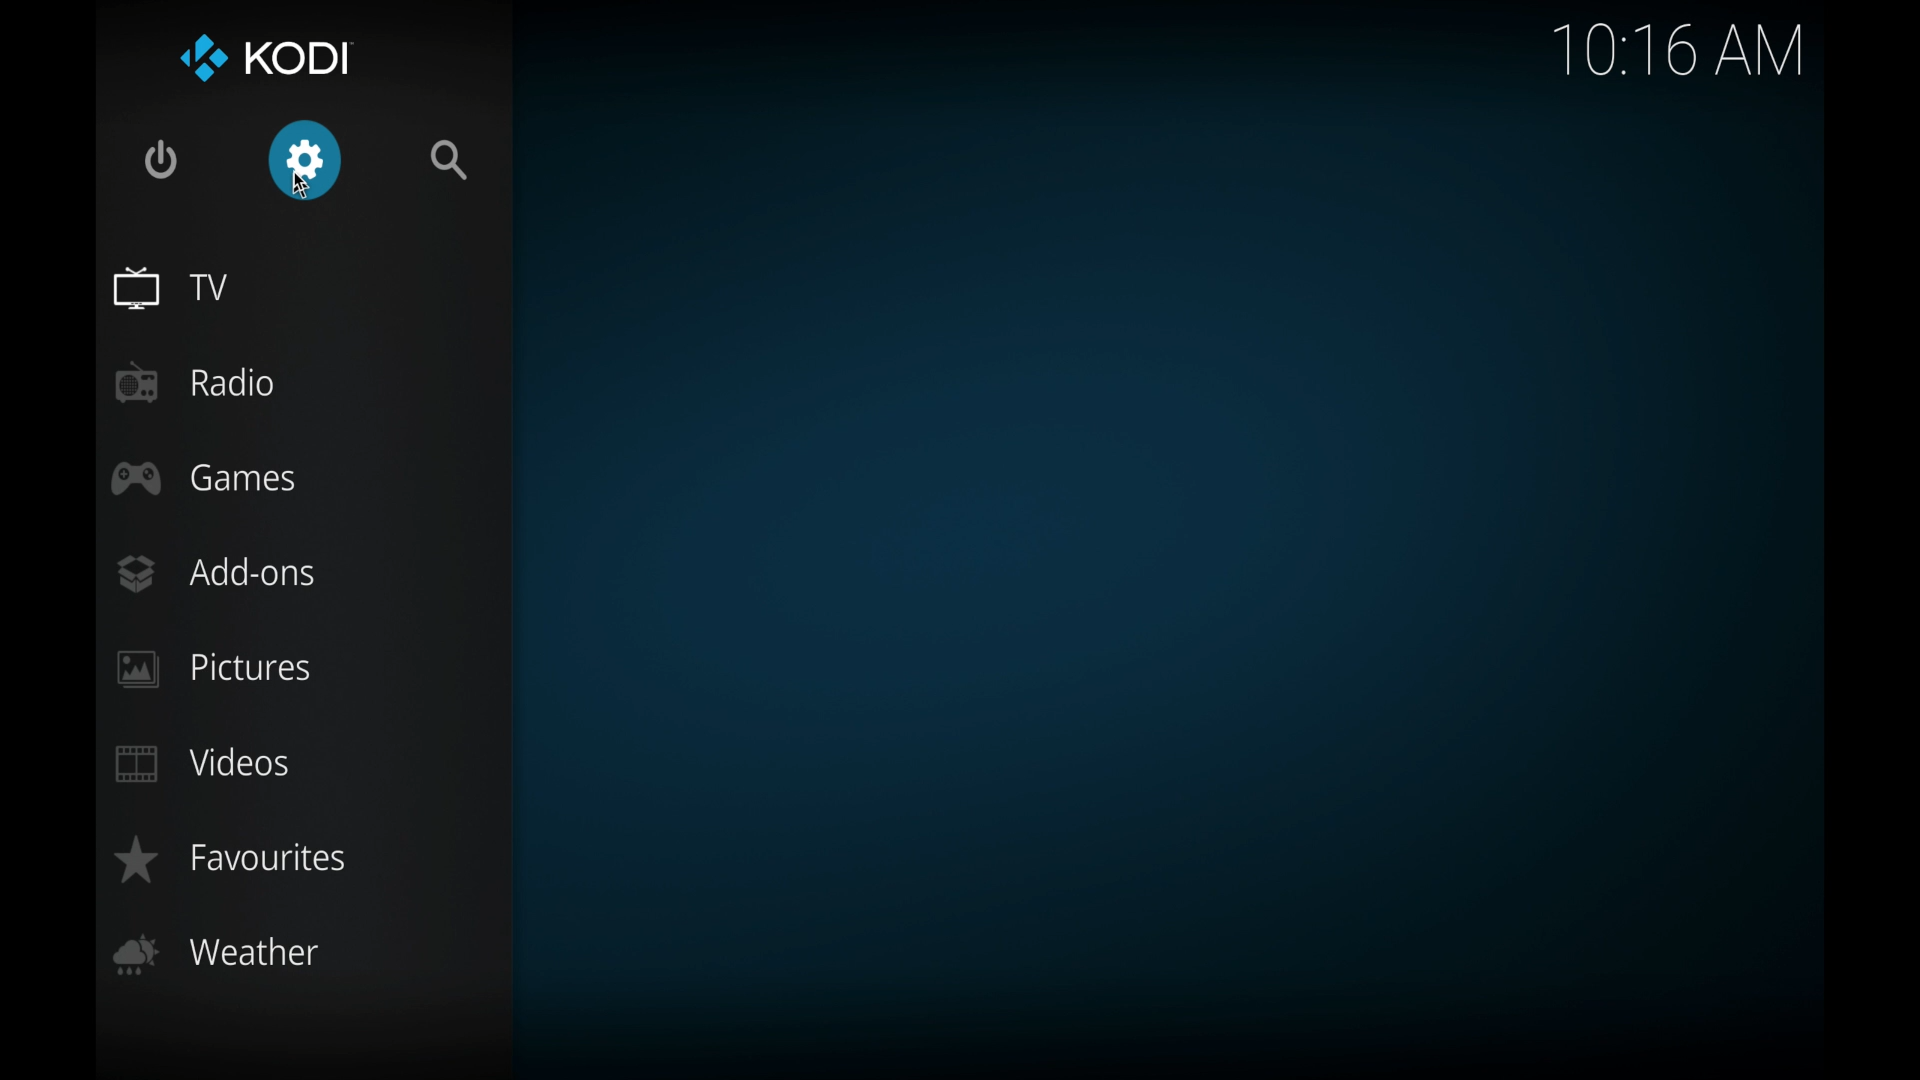  What do you see at coordinates (217, 573) in the screenshot?
I see `add-ons` at bounding box center [217, 573].